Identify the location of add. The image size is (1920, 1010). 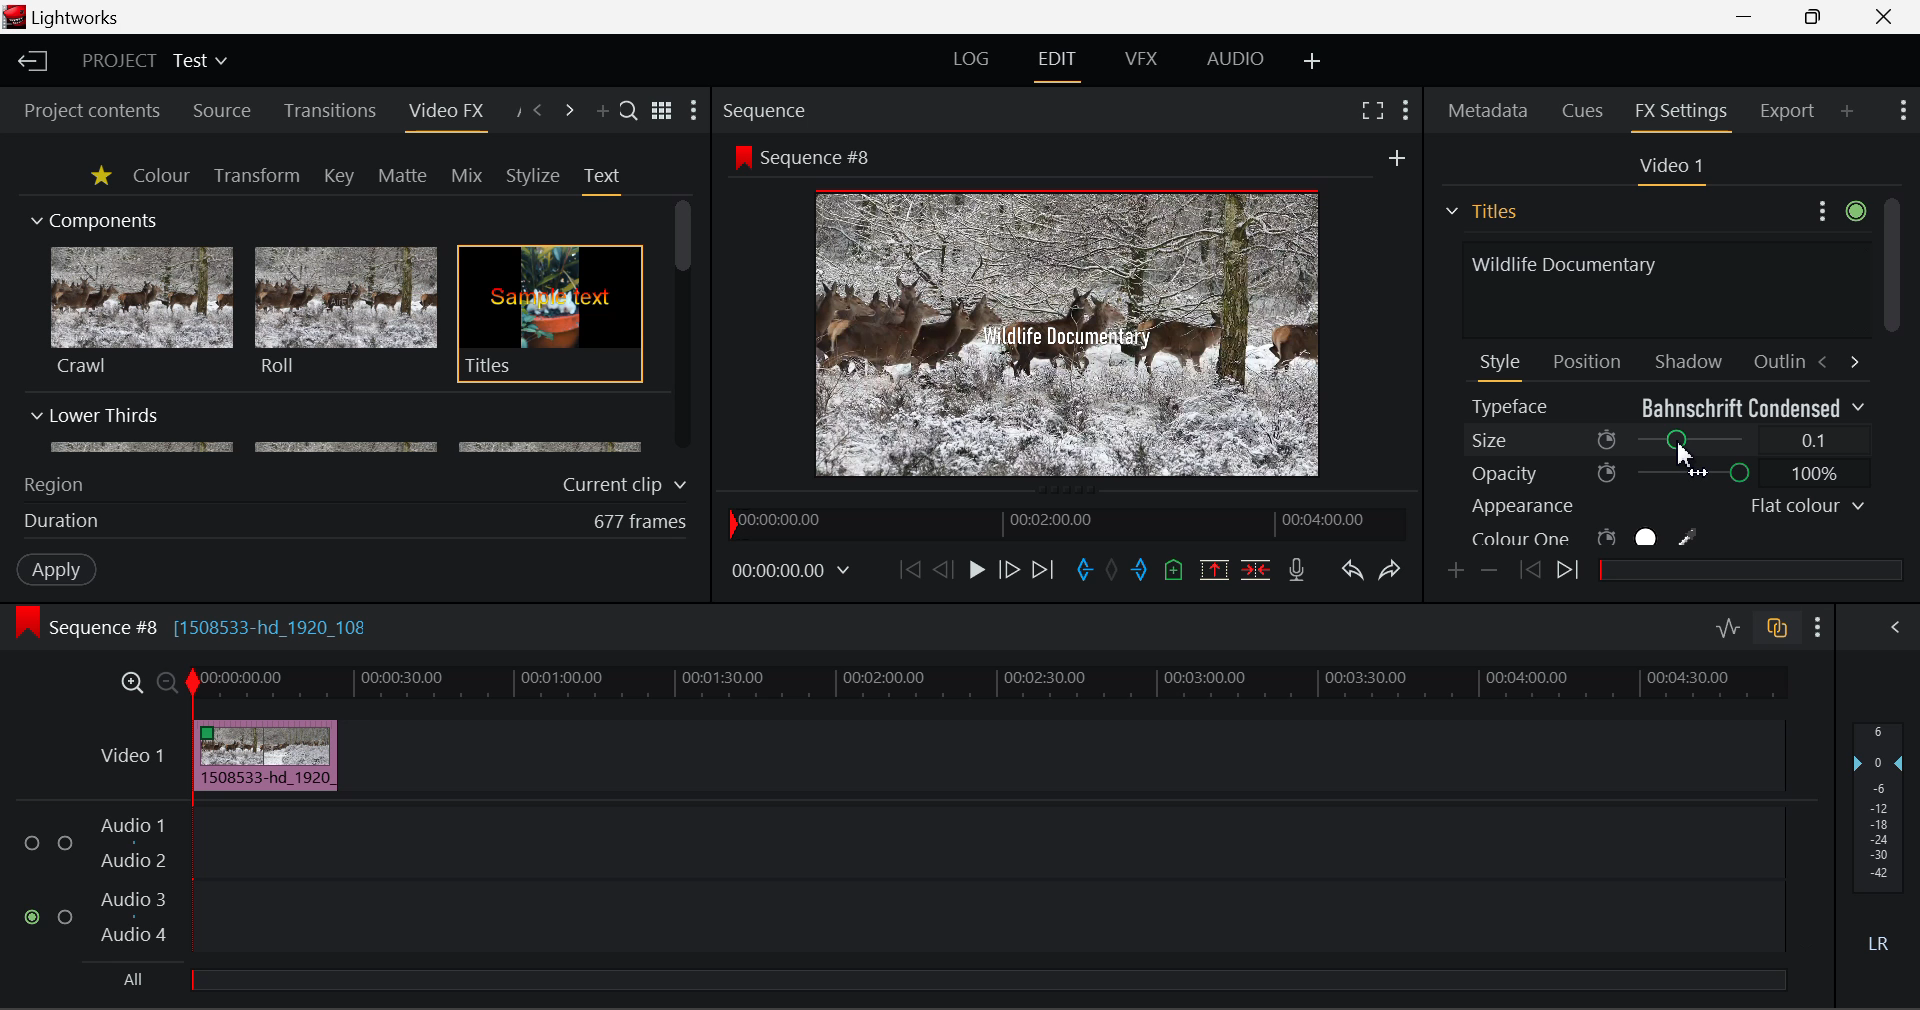
(1397, 157).